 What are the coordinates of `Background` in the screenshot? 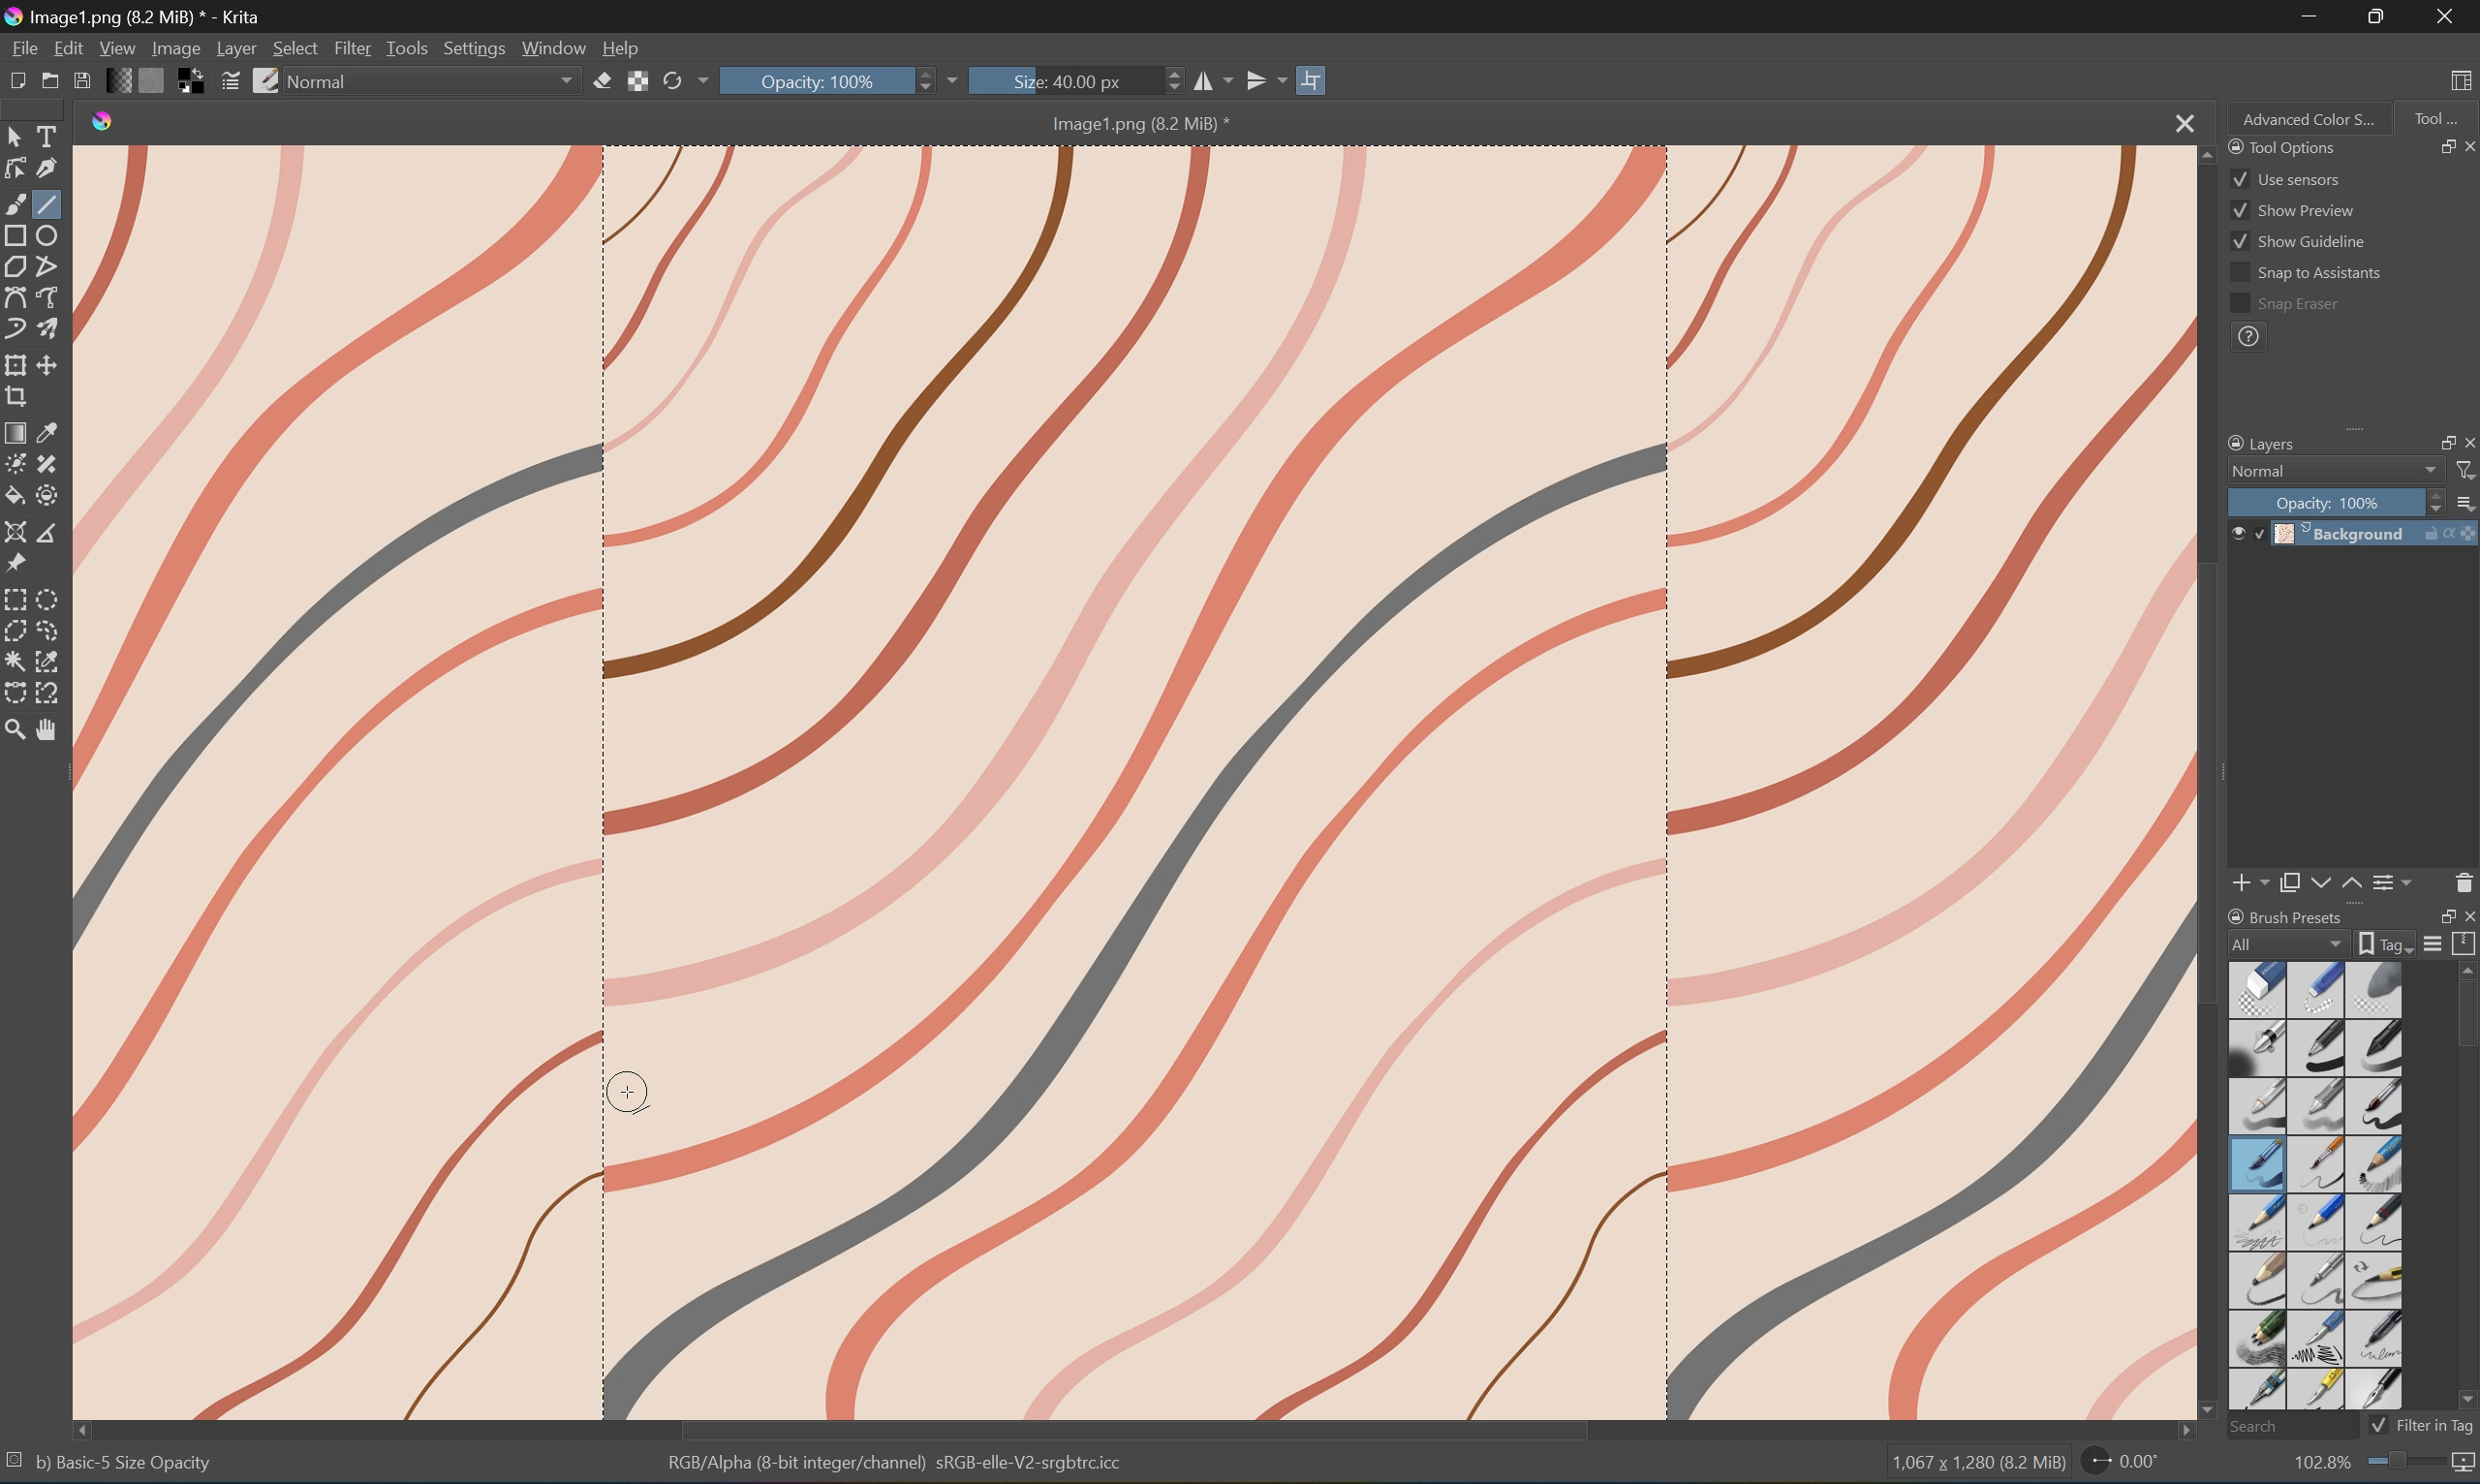 It's located at (2379, 533).